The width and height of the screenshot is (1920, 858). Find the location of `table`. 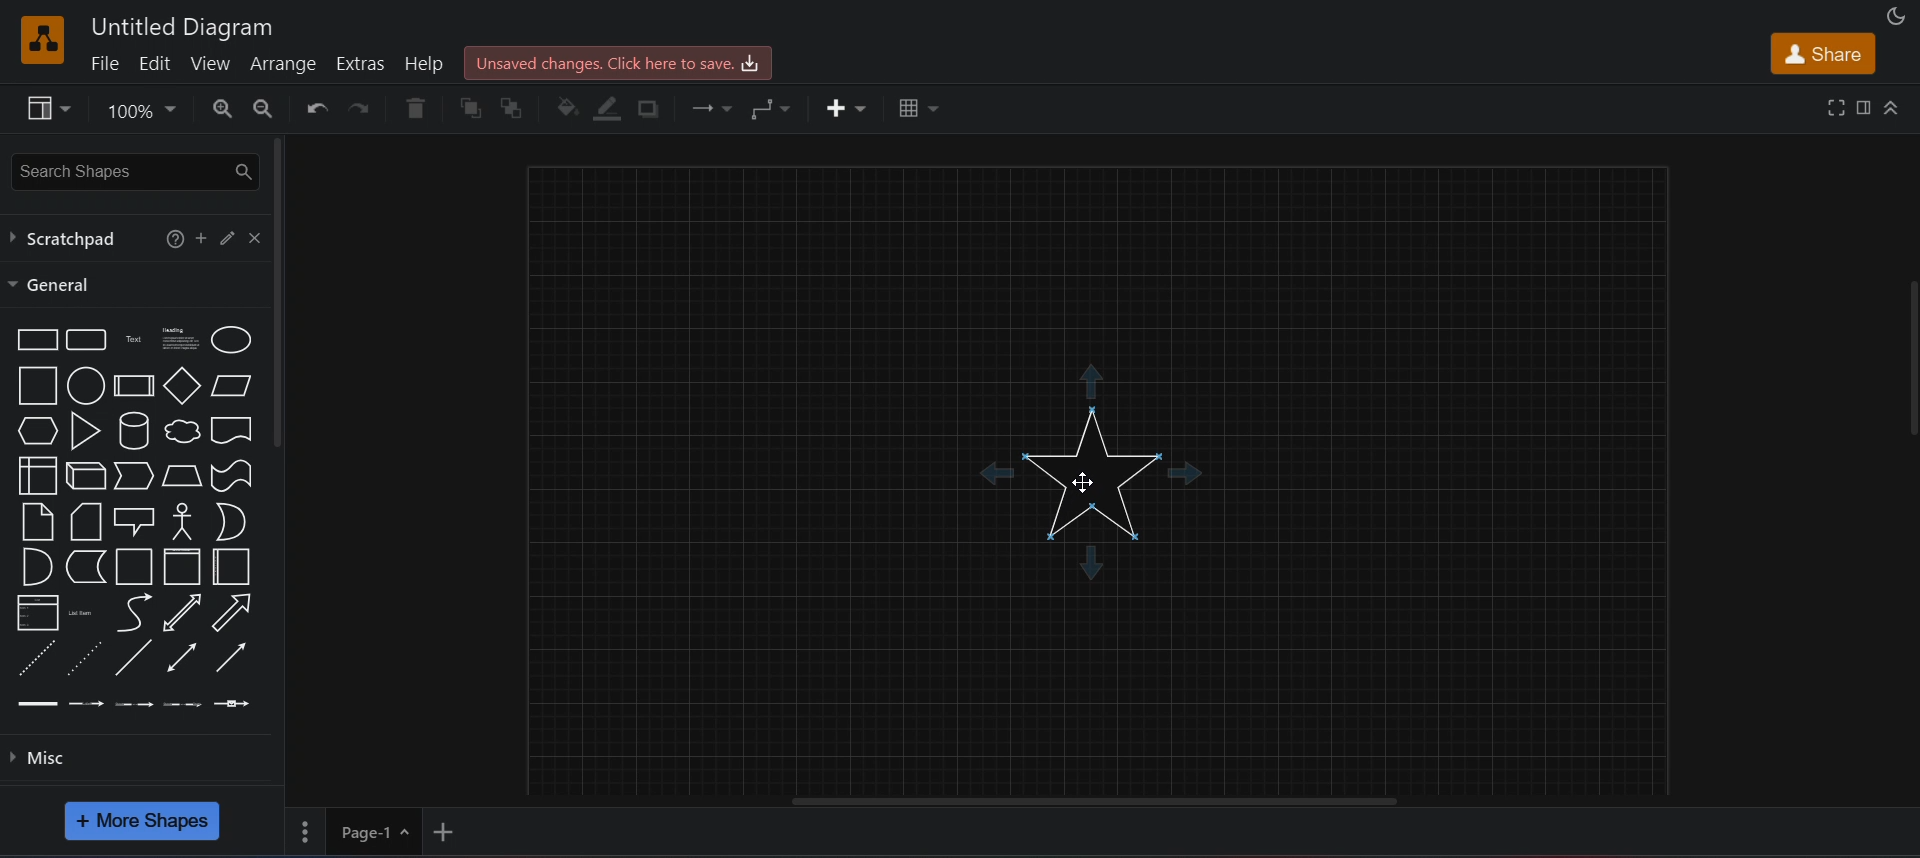

table is located at coordinates (915, 110).